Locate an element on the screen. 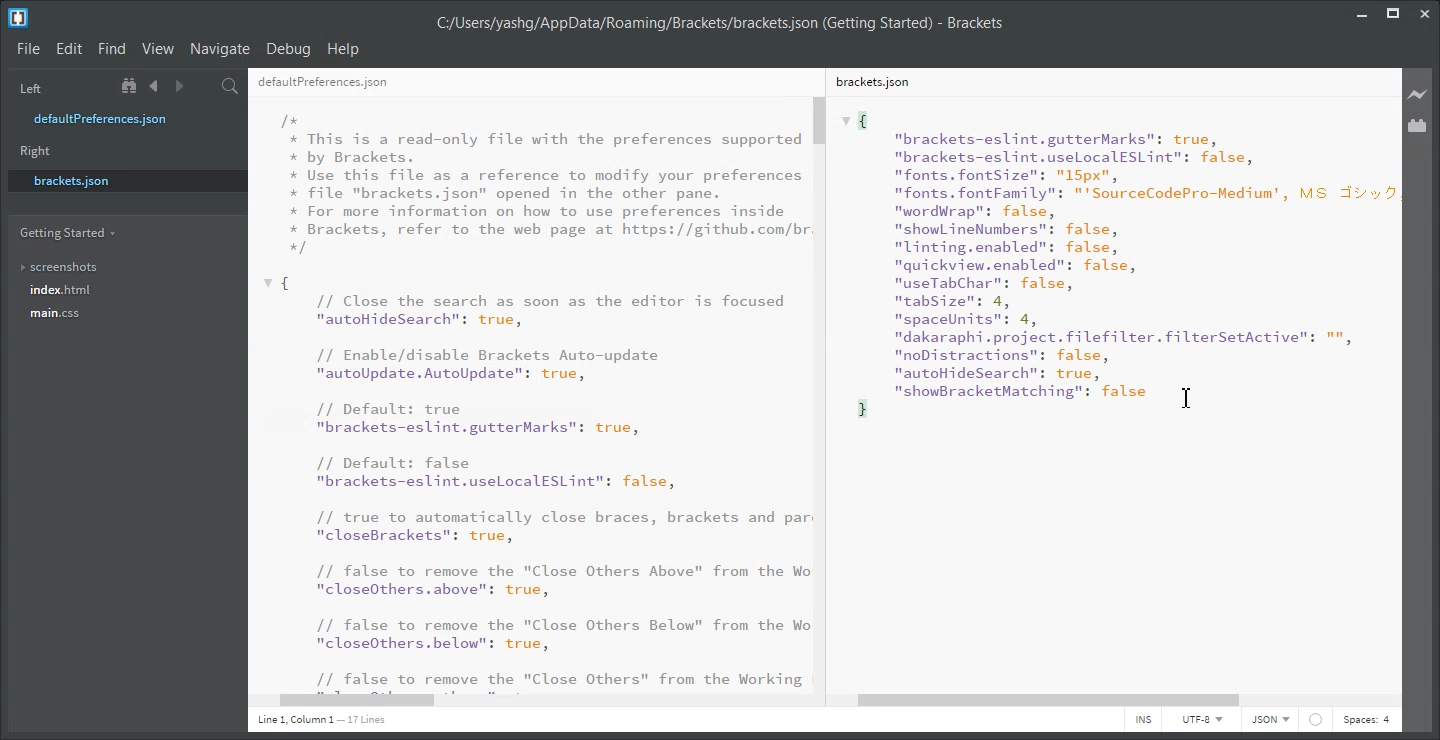 The height and width of the screenshot is (740, 1440). {"brackets-eslint.gutterMarks": true,"brackets-eslint.uselocalESLint": false,"fonts. fontSize": "15px","fonts. fontFamily": "'SourceCodePro-Medium', MS J:"wordWrap": false,"show ineNumbers": false,"linting.enabled": false,"quickview.enabled": false,"useTabChar": false,"tabSize": 4,"spaceUnits": 4,"dakaraphi.project. filefilter.filterSetActive": "","noDistractions": false,"autoHideSearch”: true,nshowBracketMatching": false } is located at coordinates (1121, 267).